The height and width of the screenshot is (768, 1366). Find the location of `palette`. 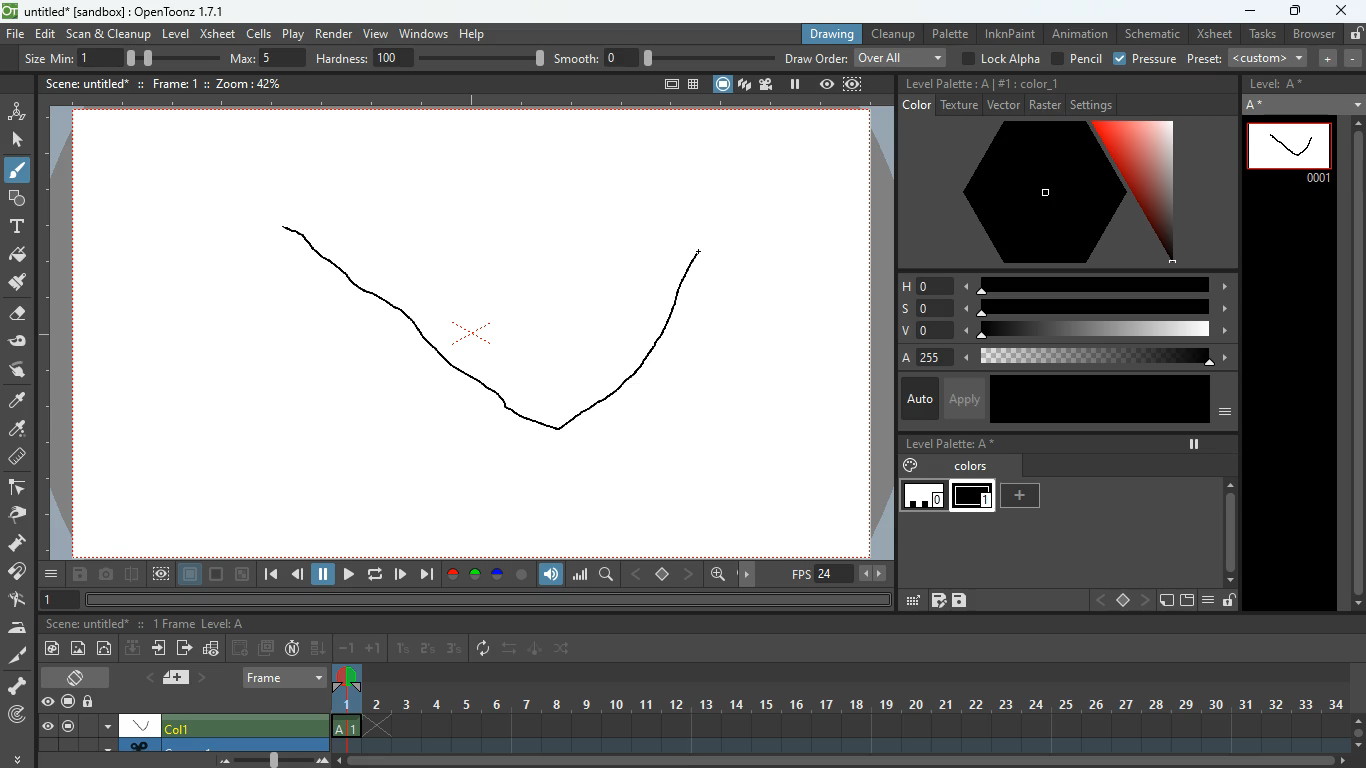

palette is located at coordinates (949, 33).